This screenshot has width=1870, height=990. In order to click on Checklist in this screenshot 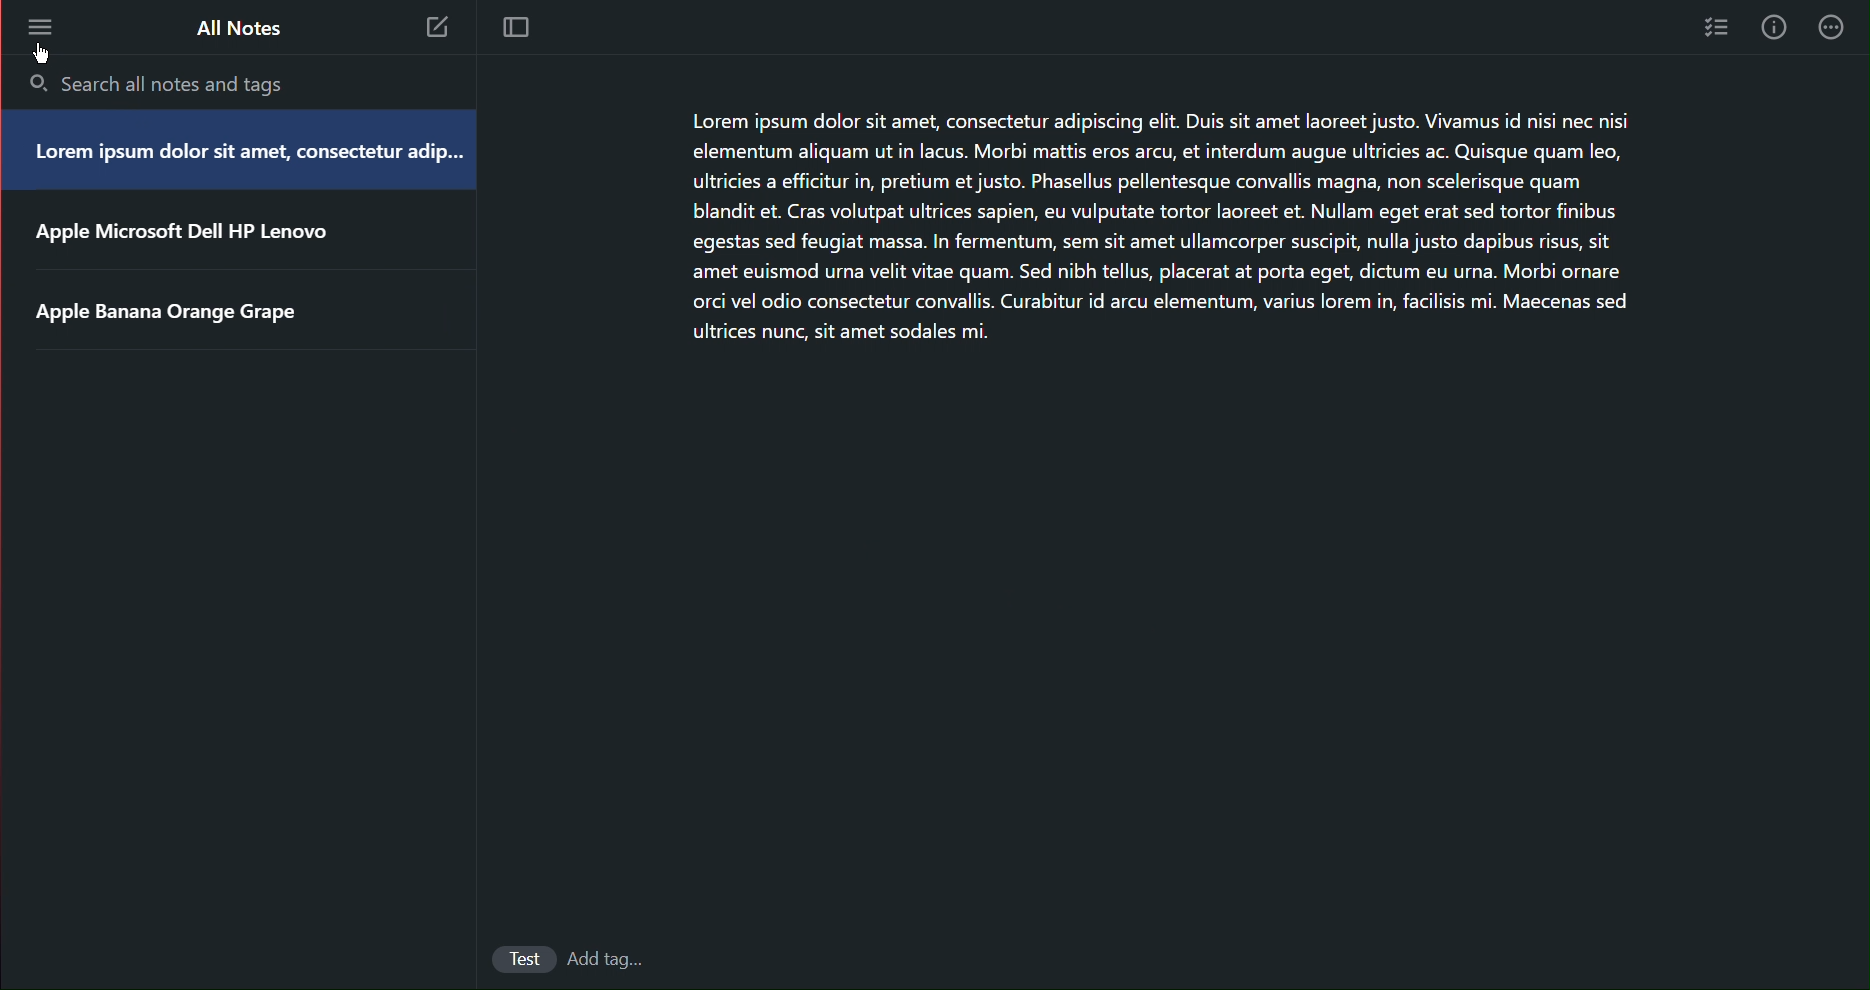, I will do `click(1714, 29)`.